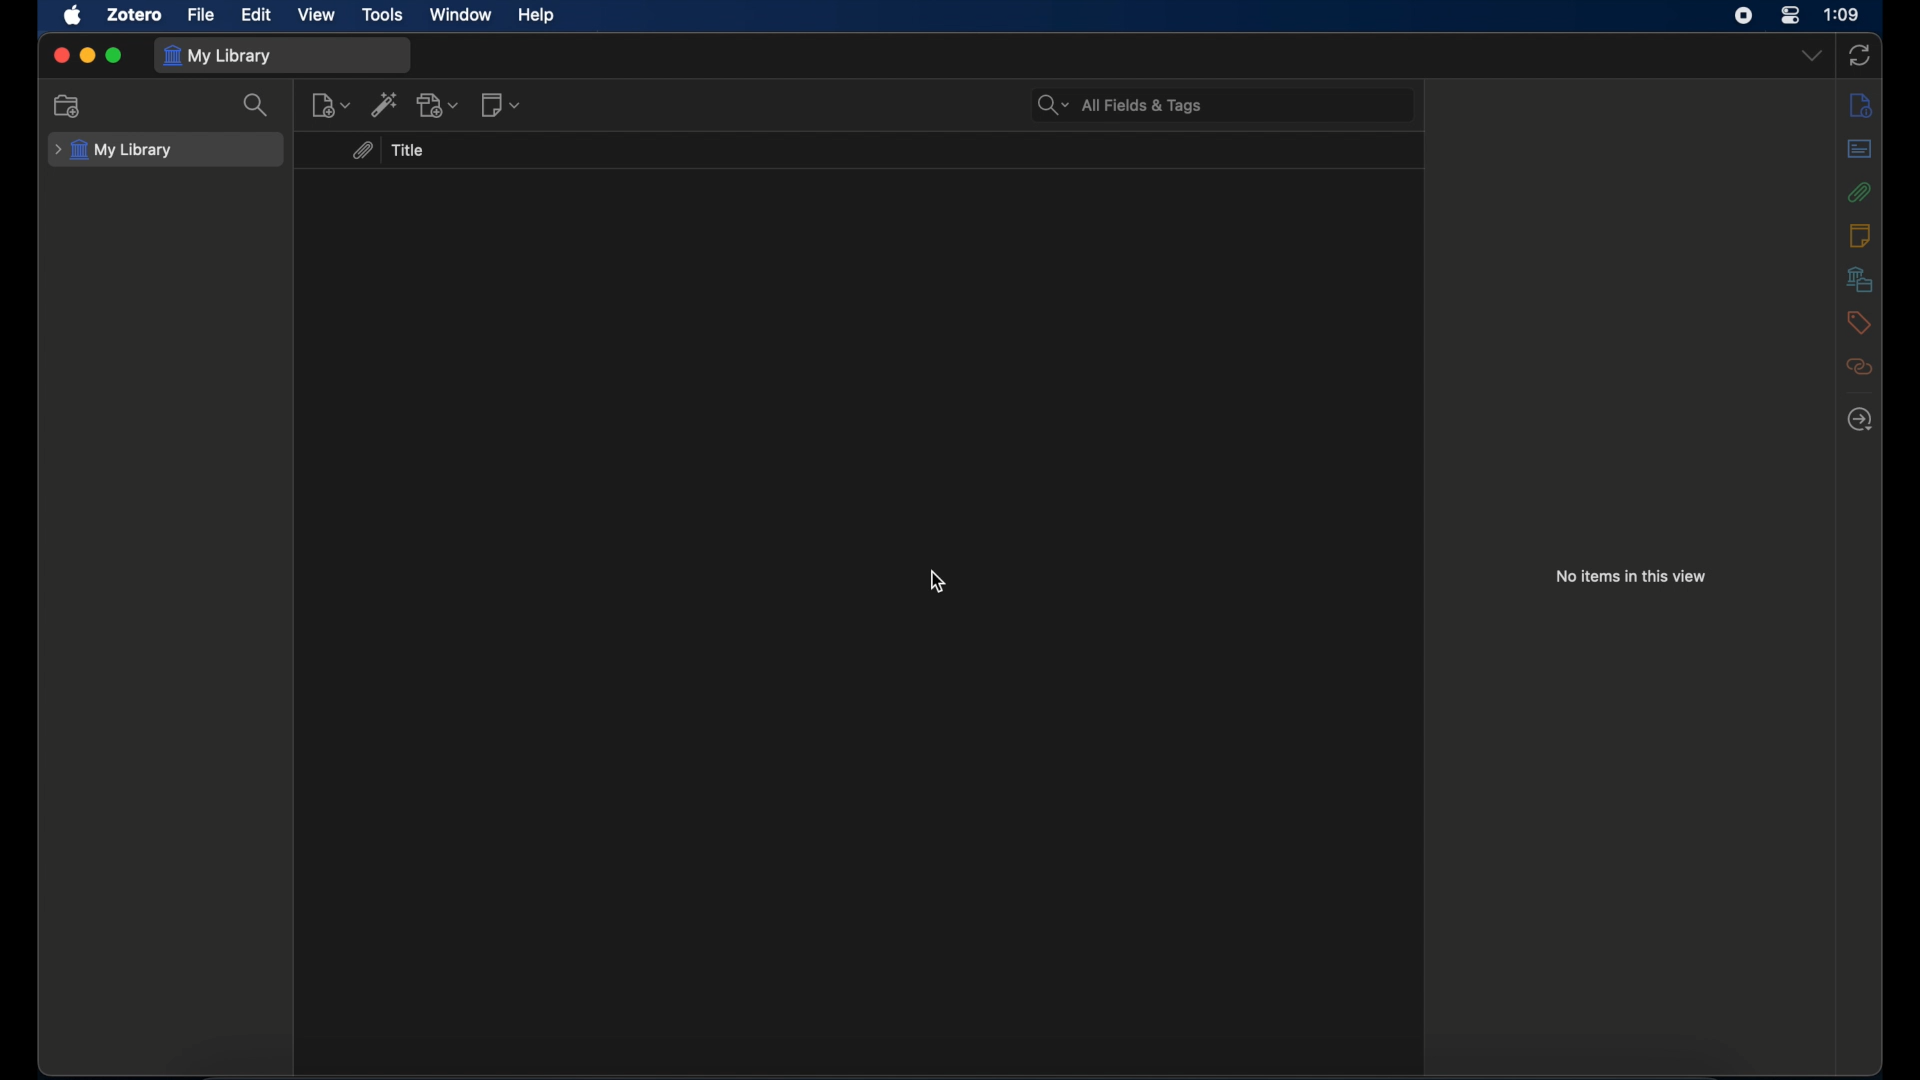  I want to click on time, so click(1843, 13).